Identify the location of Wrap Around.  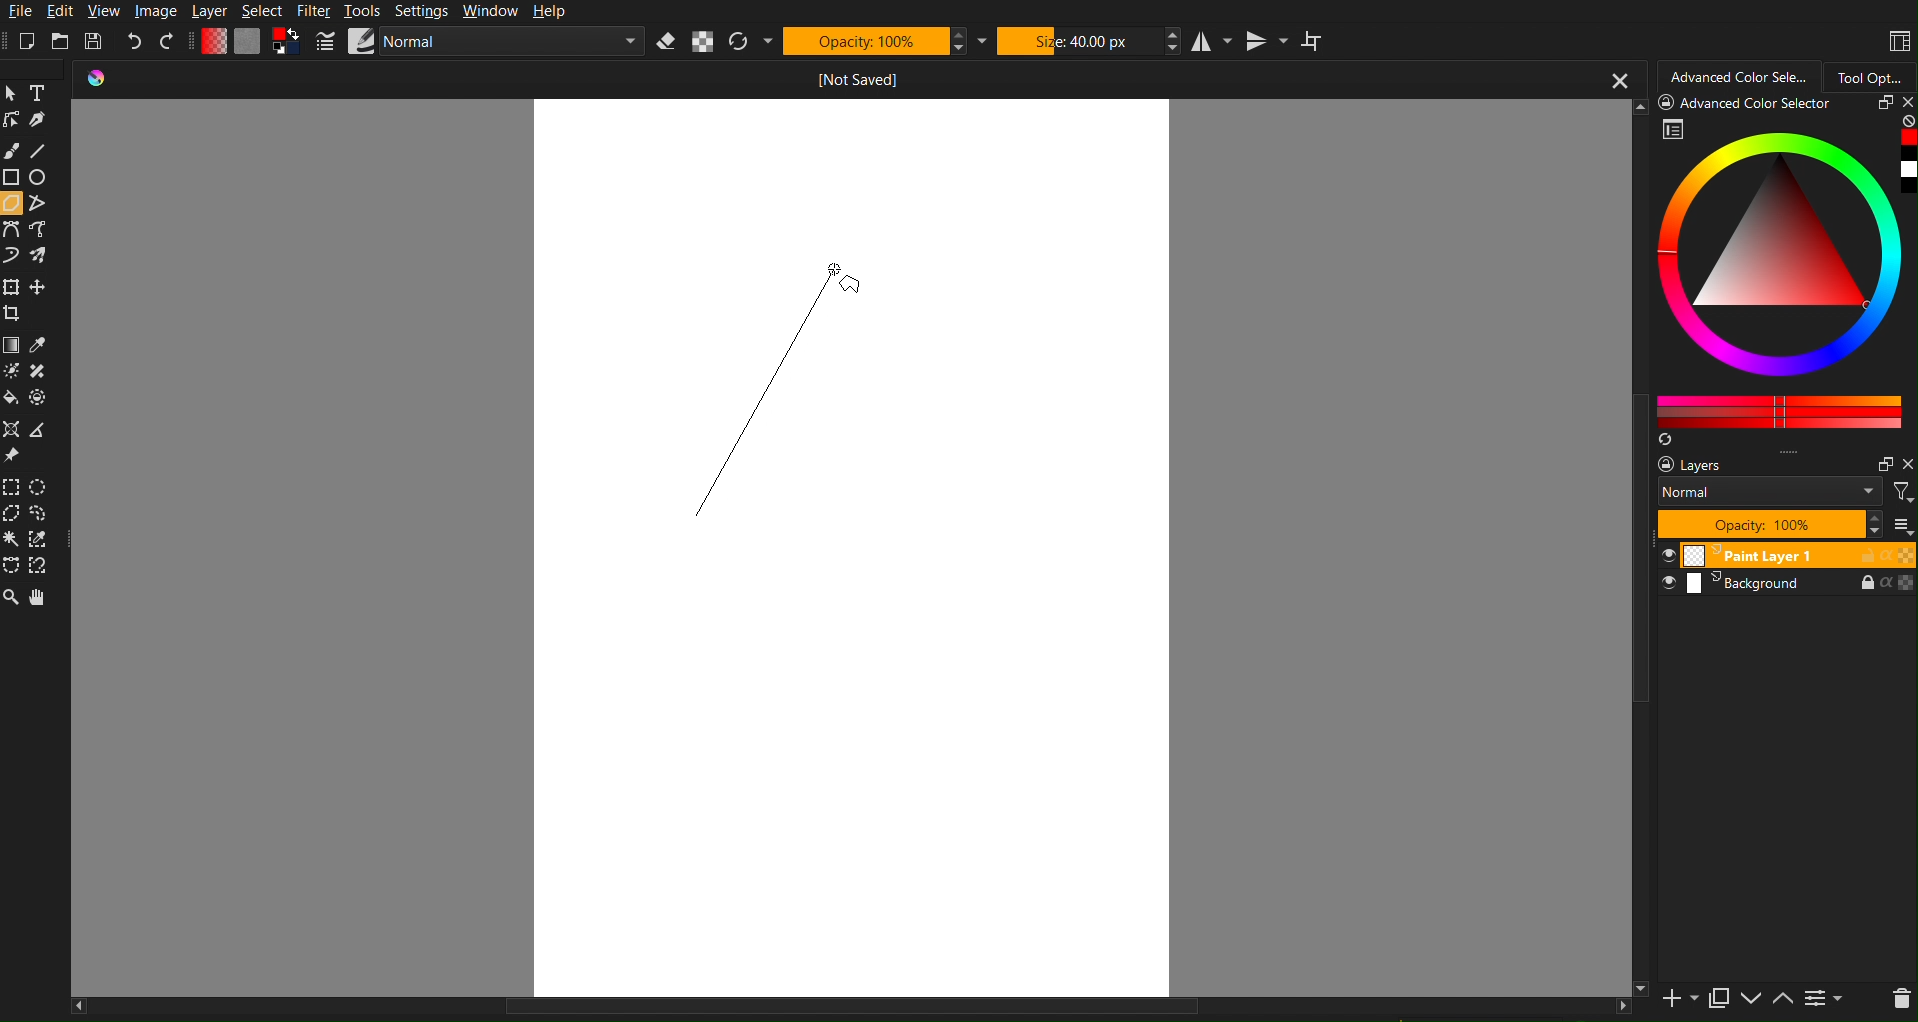
(1313, 42).